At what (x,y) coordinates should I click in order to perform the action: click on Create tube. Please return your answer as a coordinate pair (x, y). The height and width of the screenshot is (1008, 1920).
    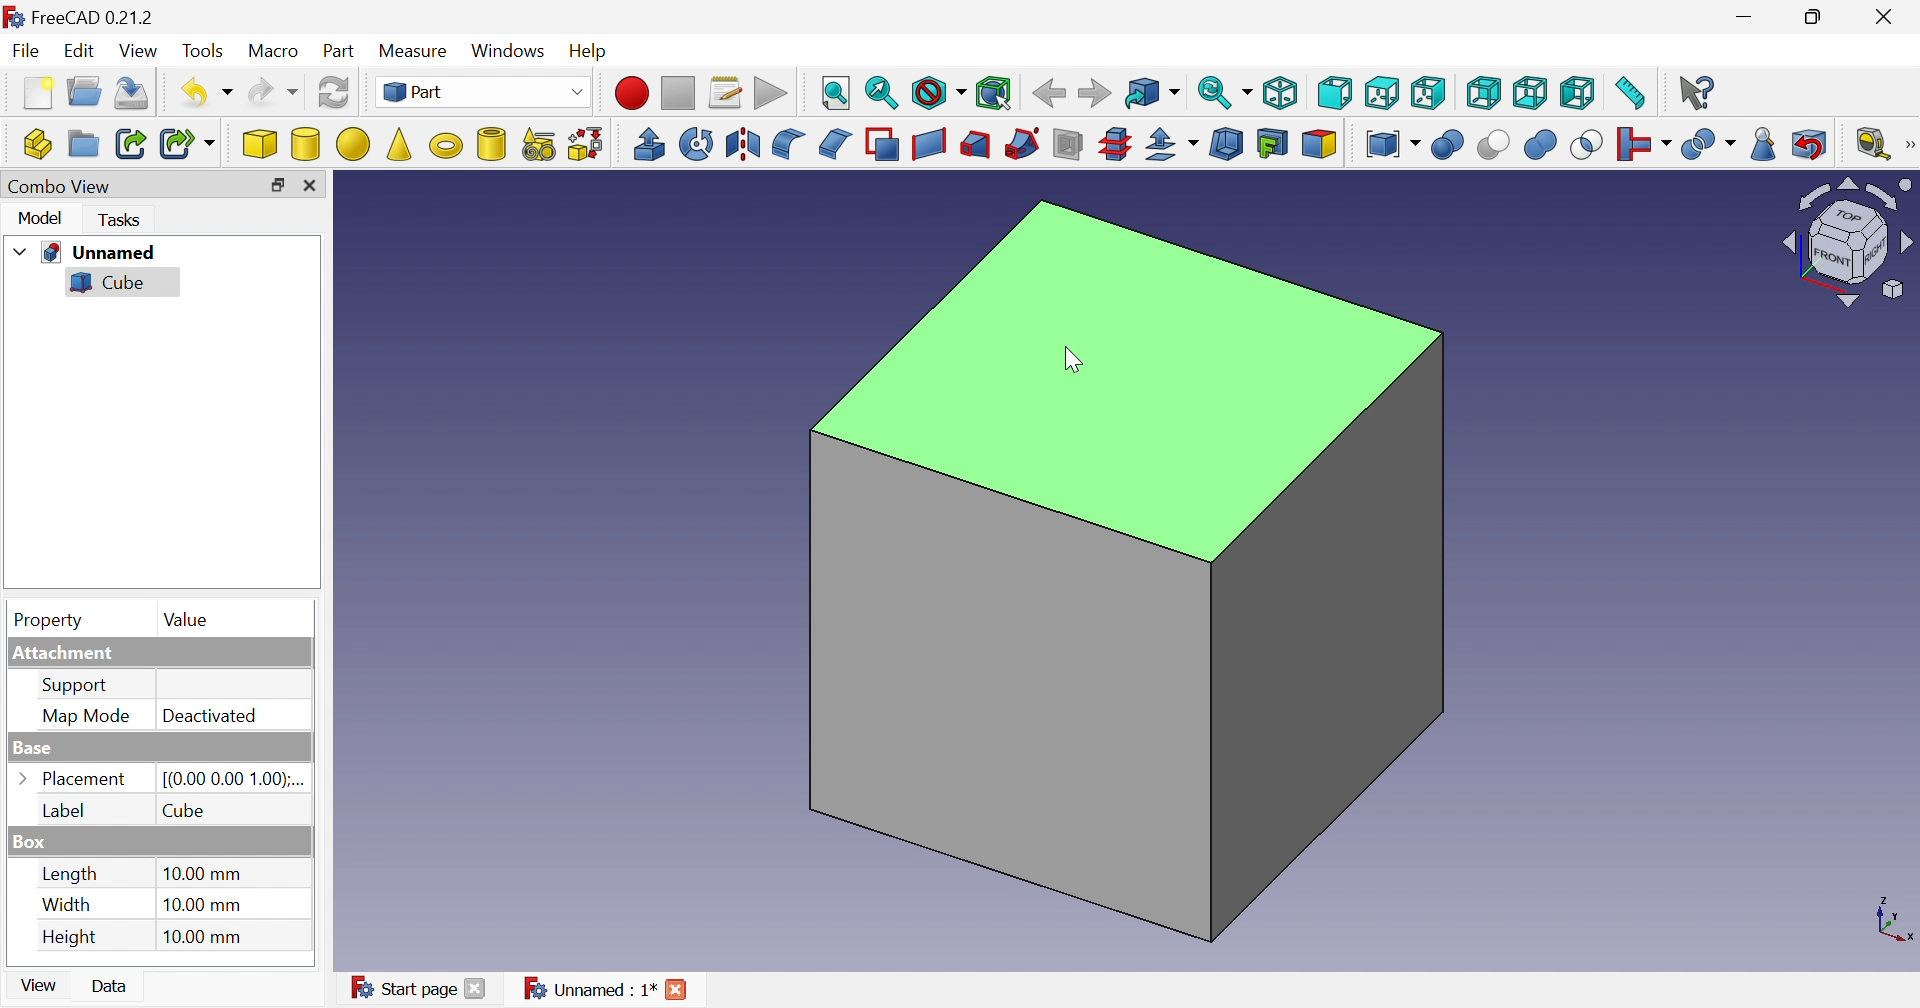
    Looking at the image, I should click on (493, 145).